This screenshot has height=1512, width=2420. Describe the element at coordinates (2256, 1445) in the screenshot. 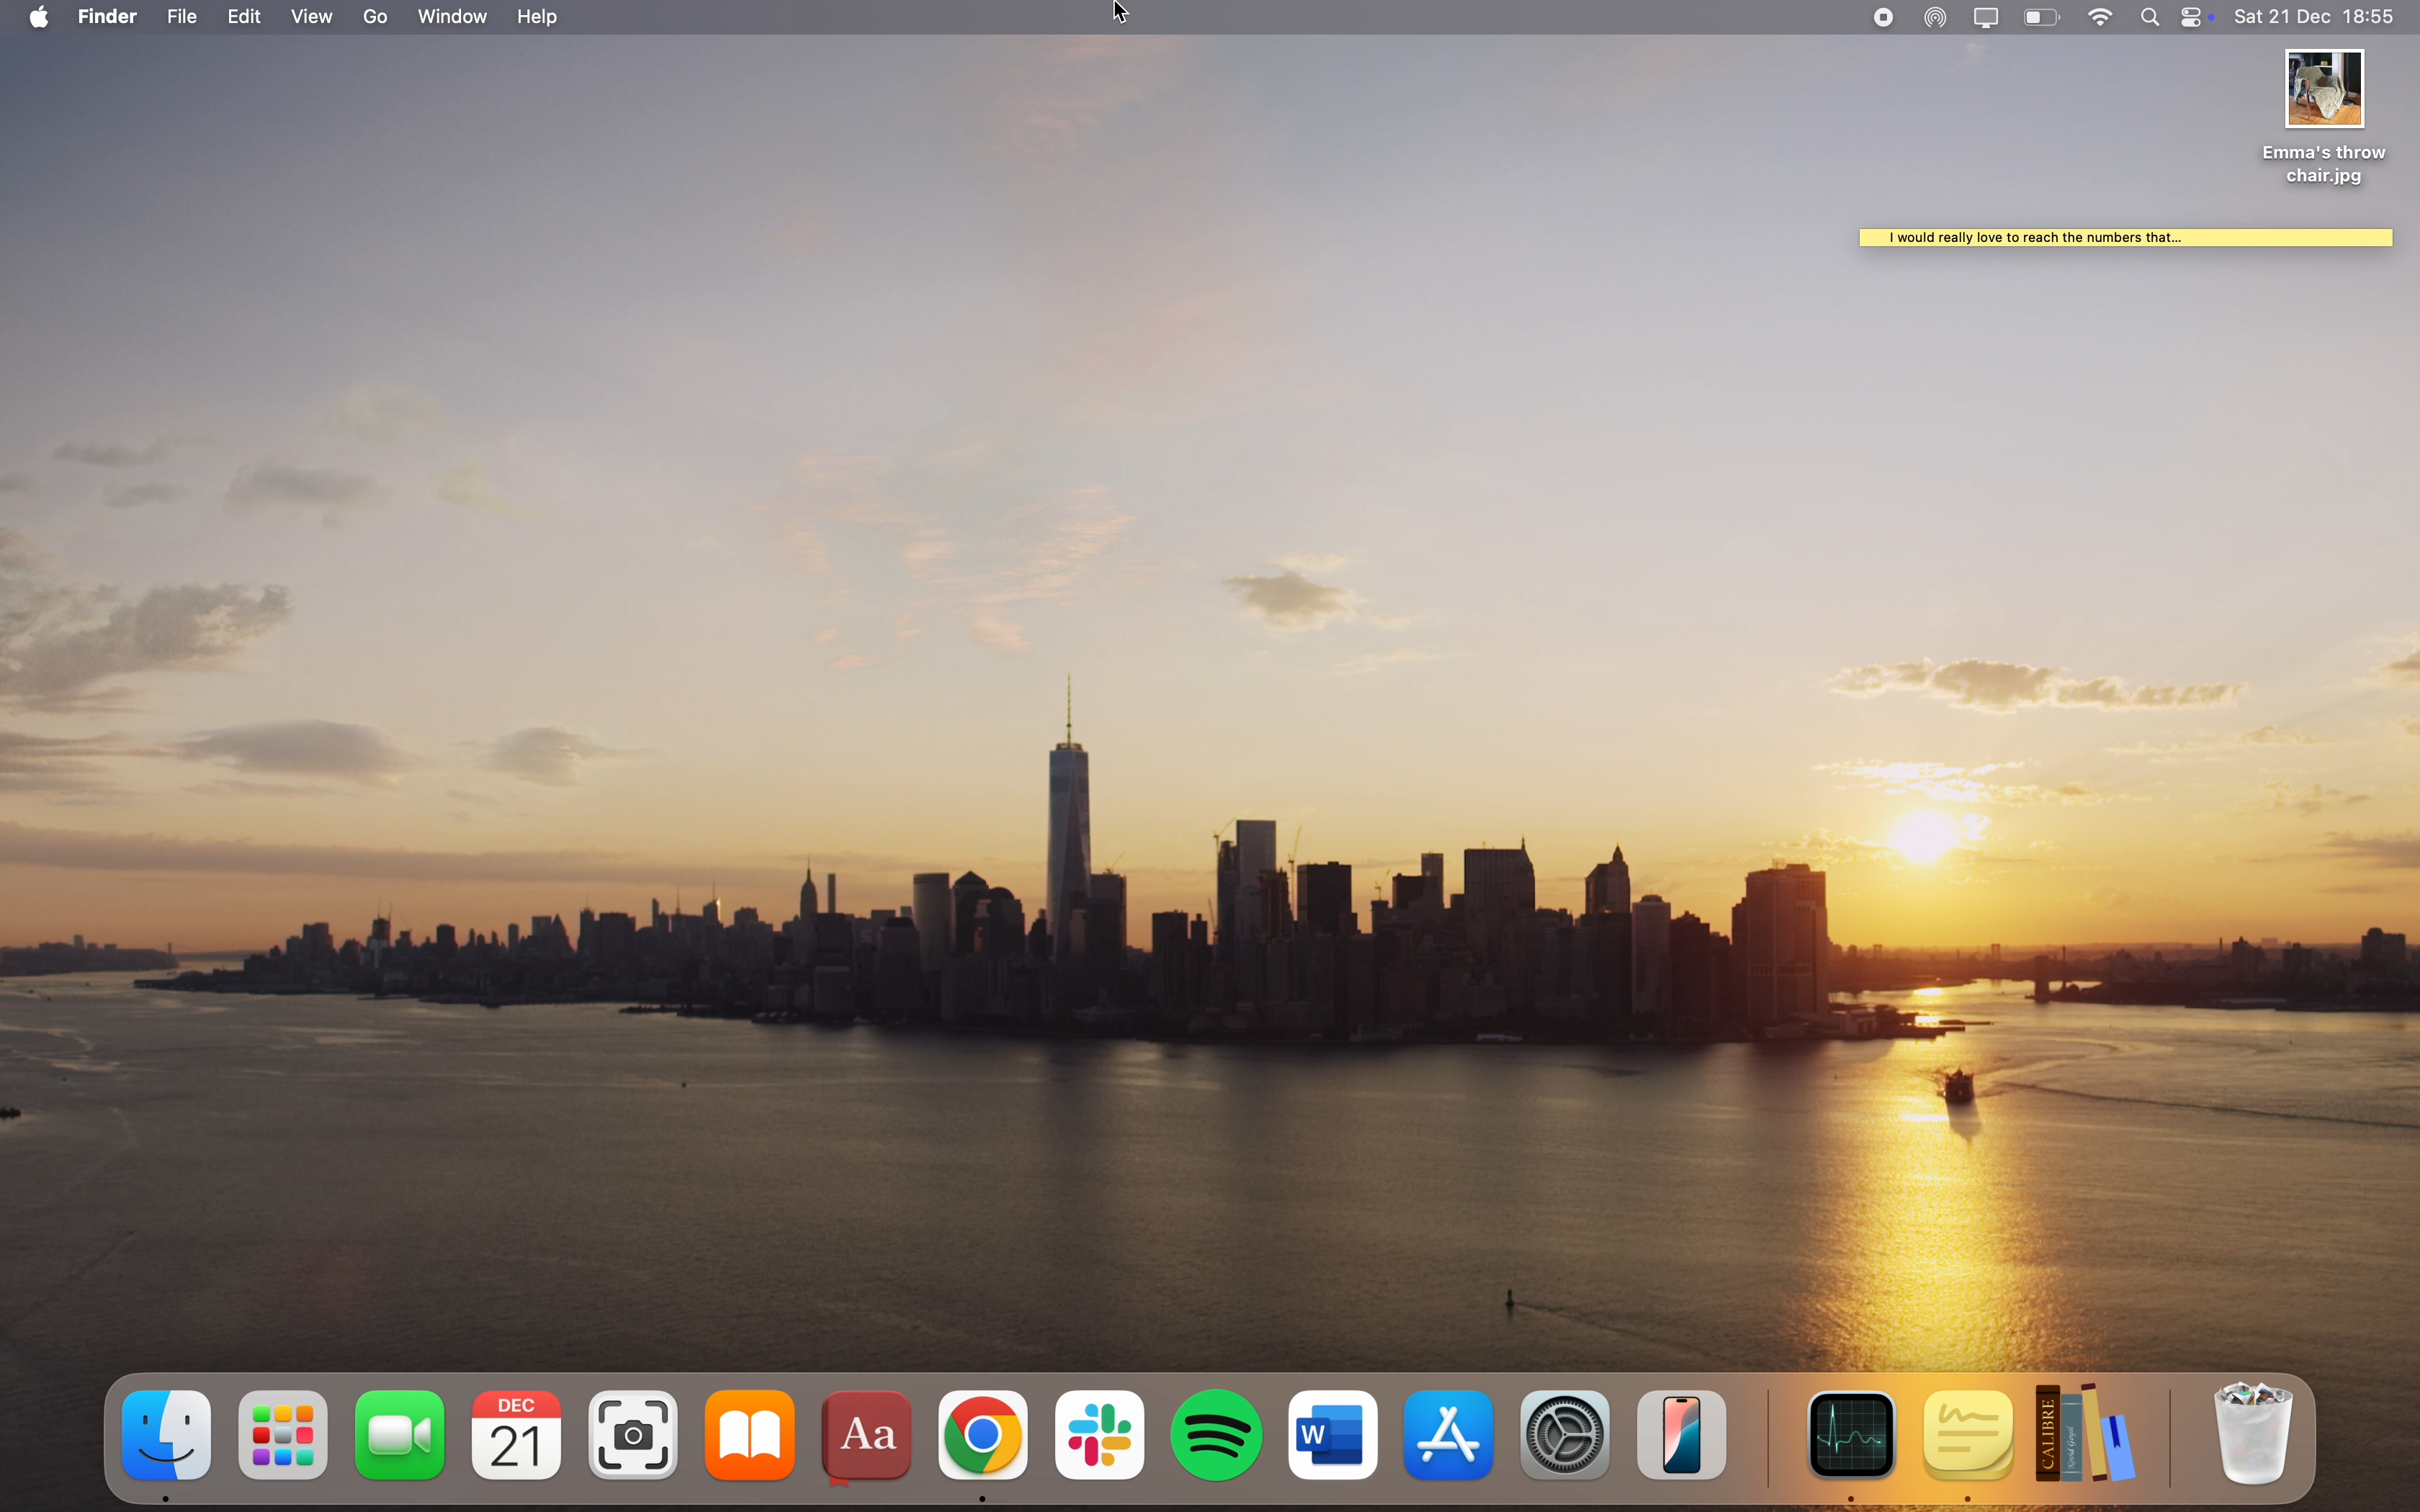

I see `trash` at that location.